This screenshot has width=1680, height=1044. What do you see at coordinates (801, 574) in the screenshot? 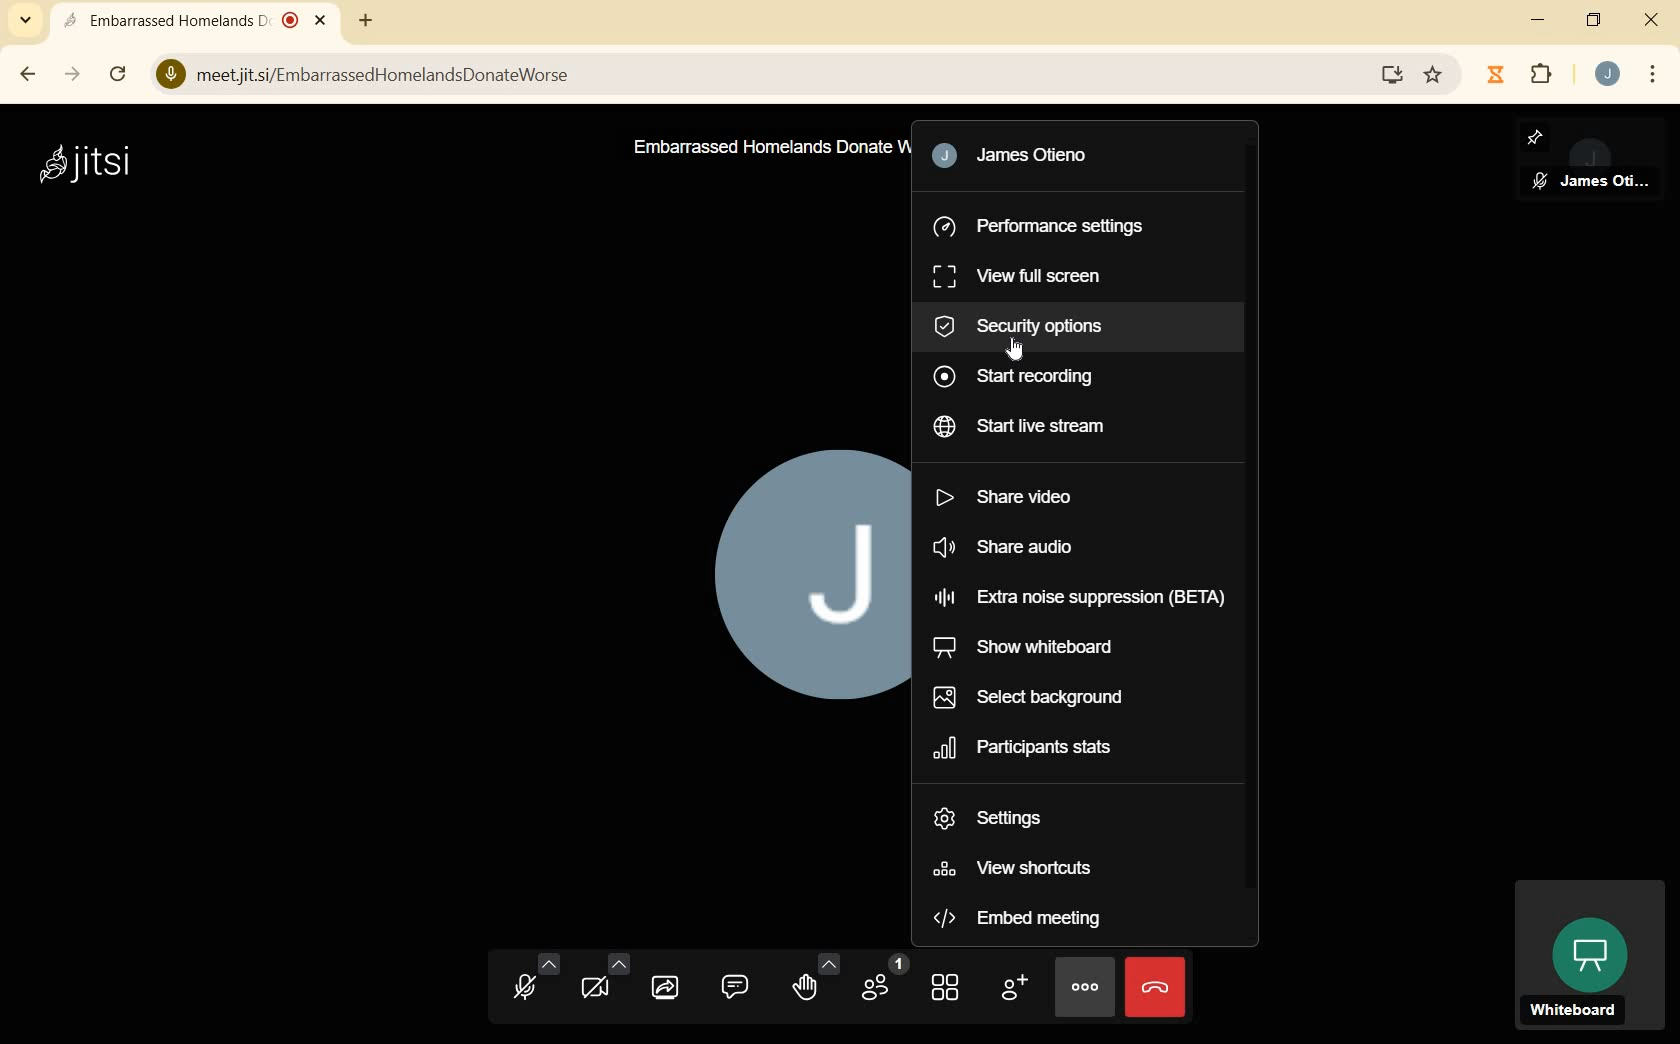
I see `member` at bounding box center [801, 574].